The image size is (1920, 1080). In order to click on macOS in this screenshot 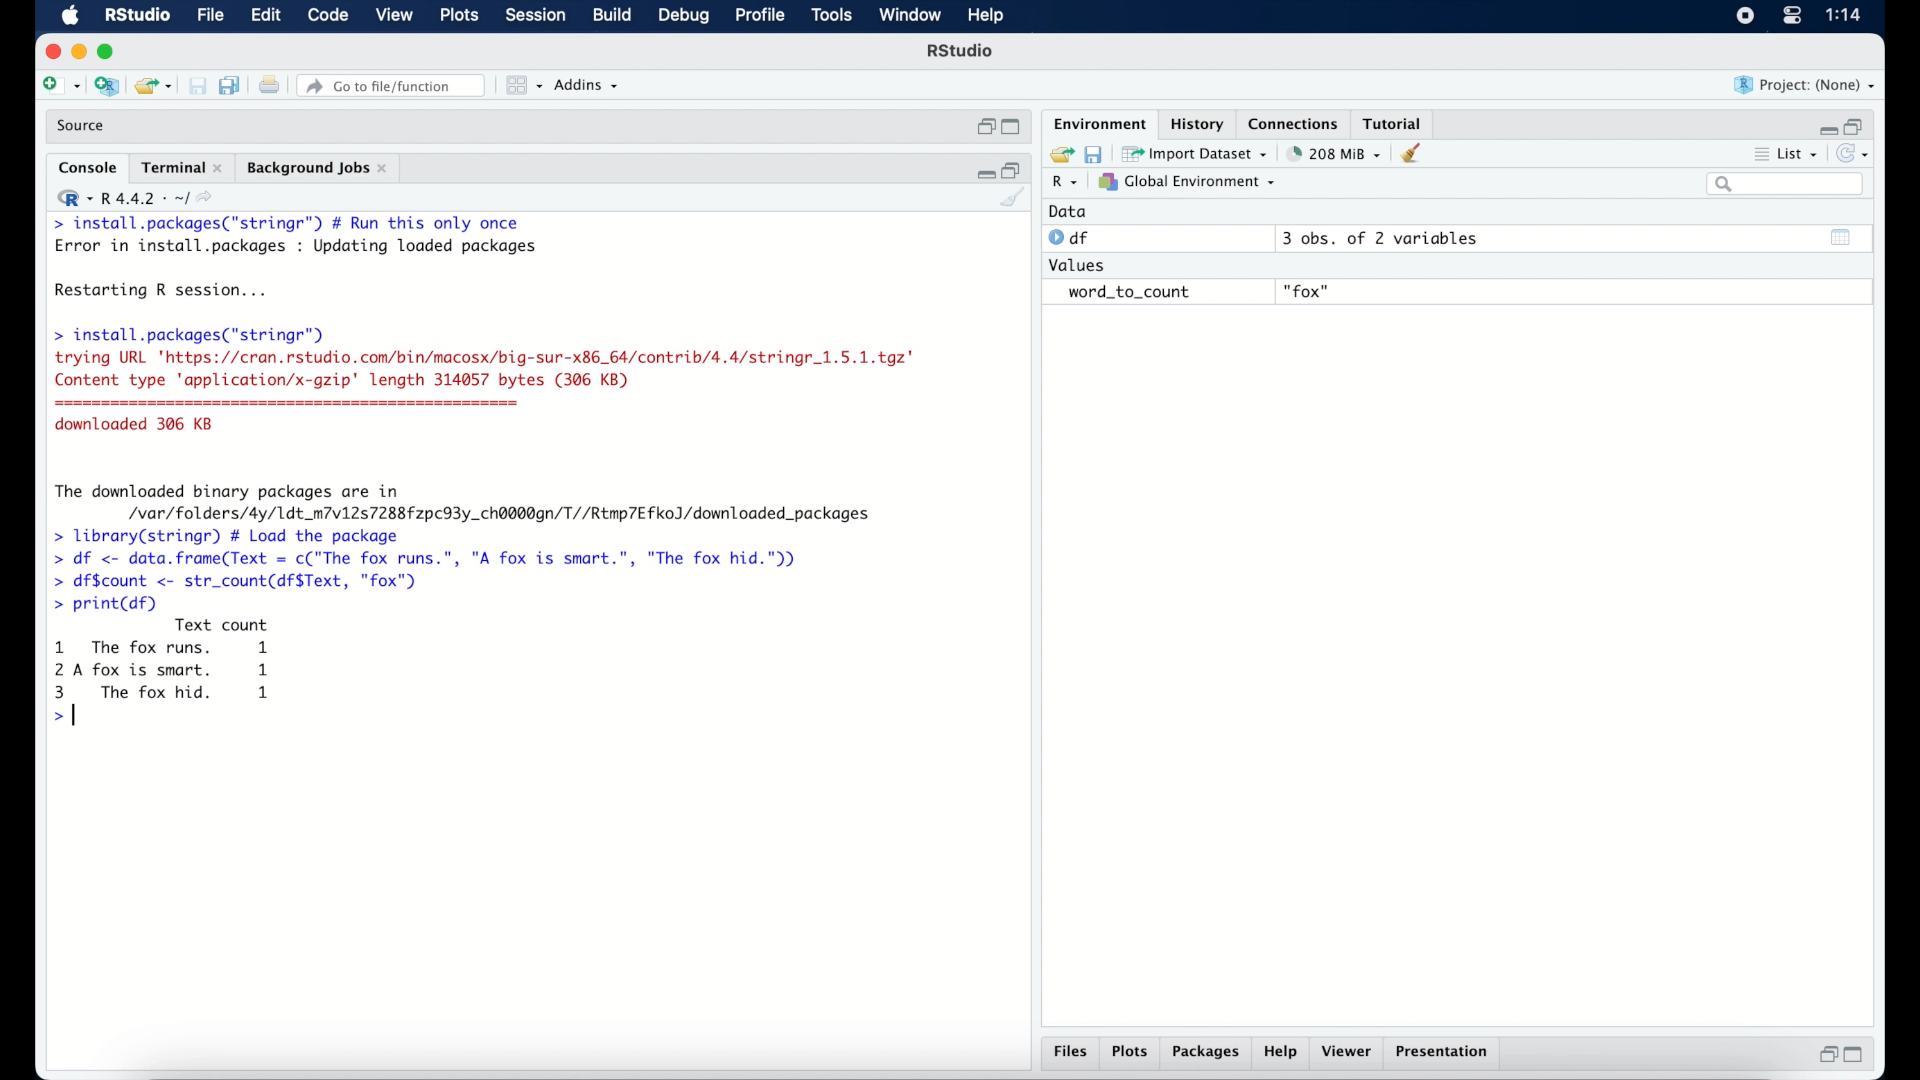, I will do `click(70, 16)`.